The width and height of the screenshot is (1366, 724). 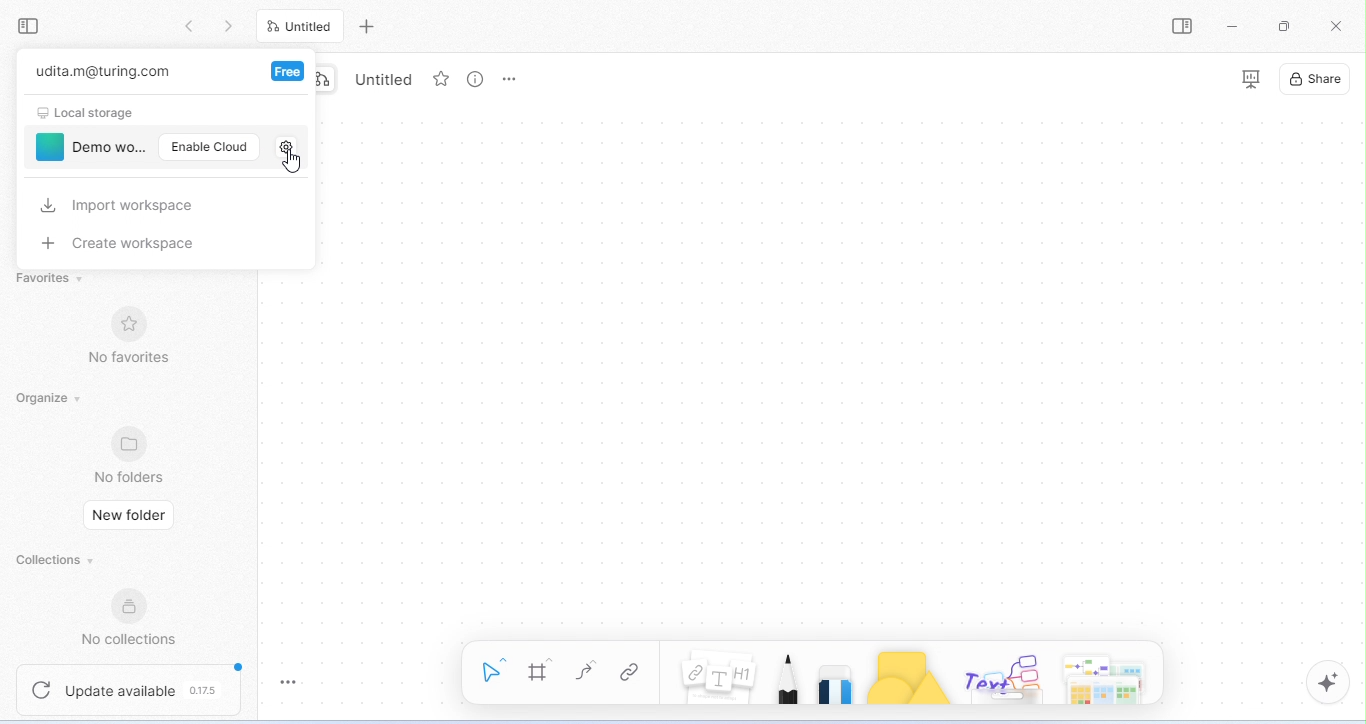 I want to click on presentation, so click(x=1249, y=79).